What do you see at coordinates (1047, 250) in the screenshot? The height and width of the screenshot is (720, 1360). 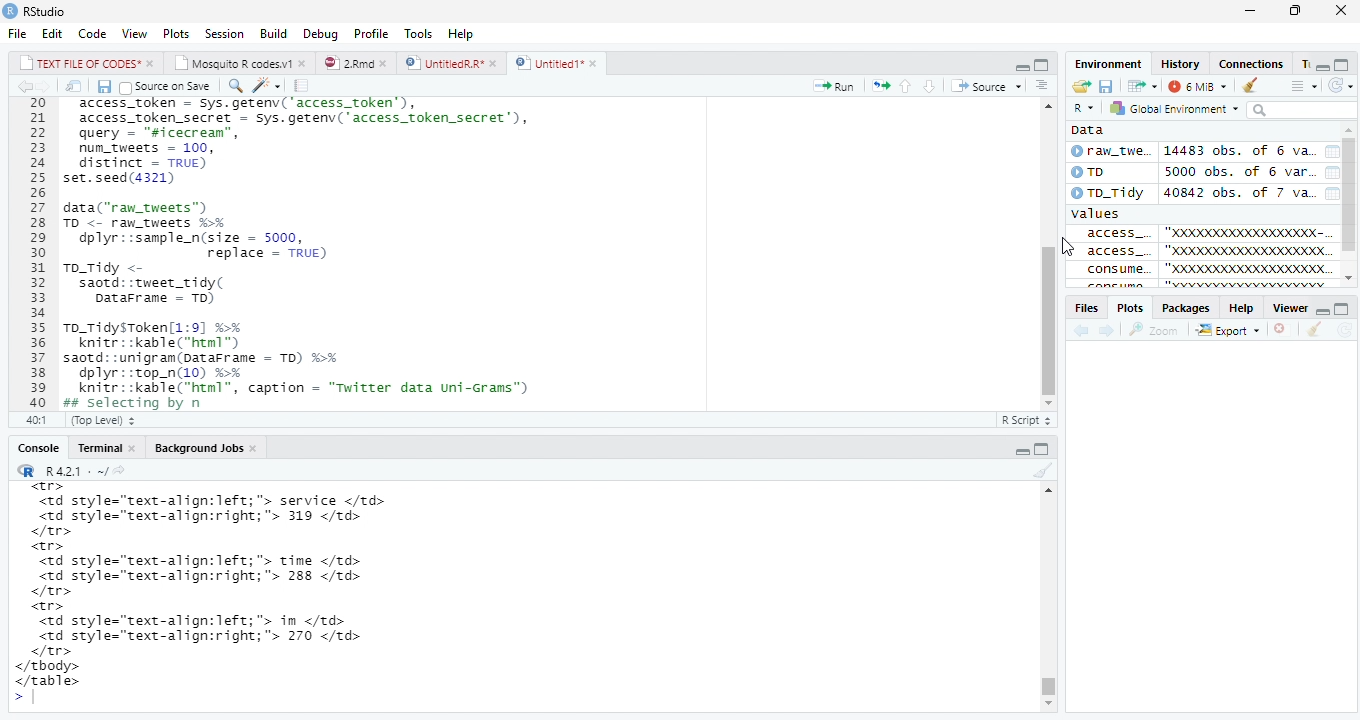 I see `scrollbar` at bounding box center [1047, 250].